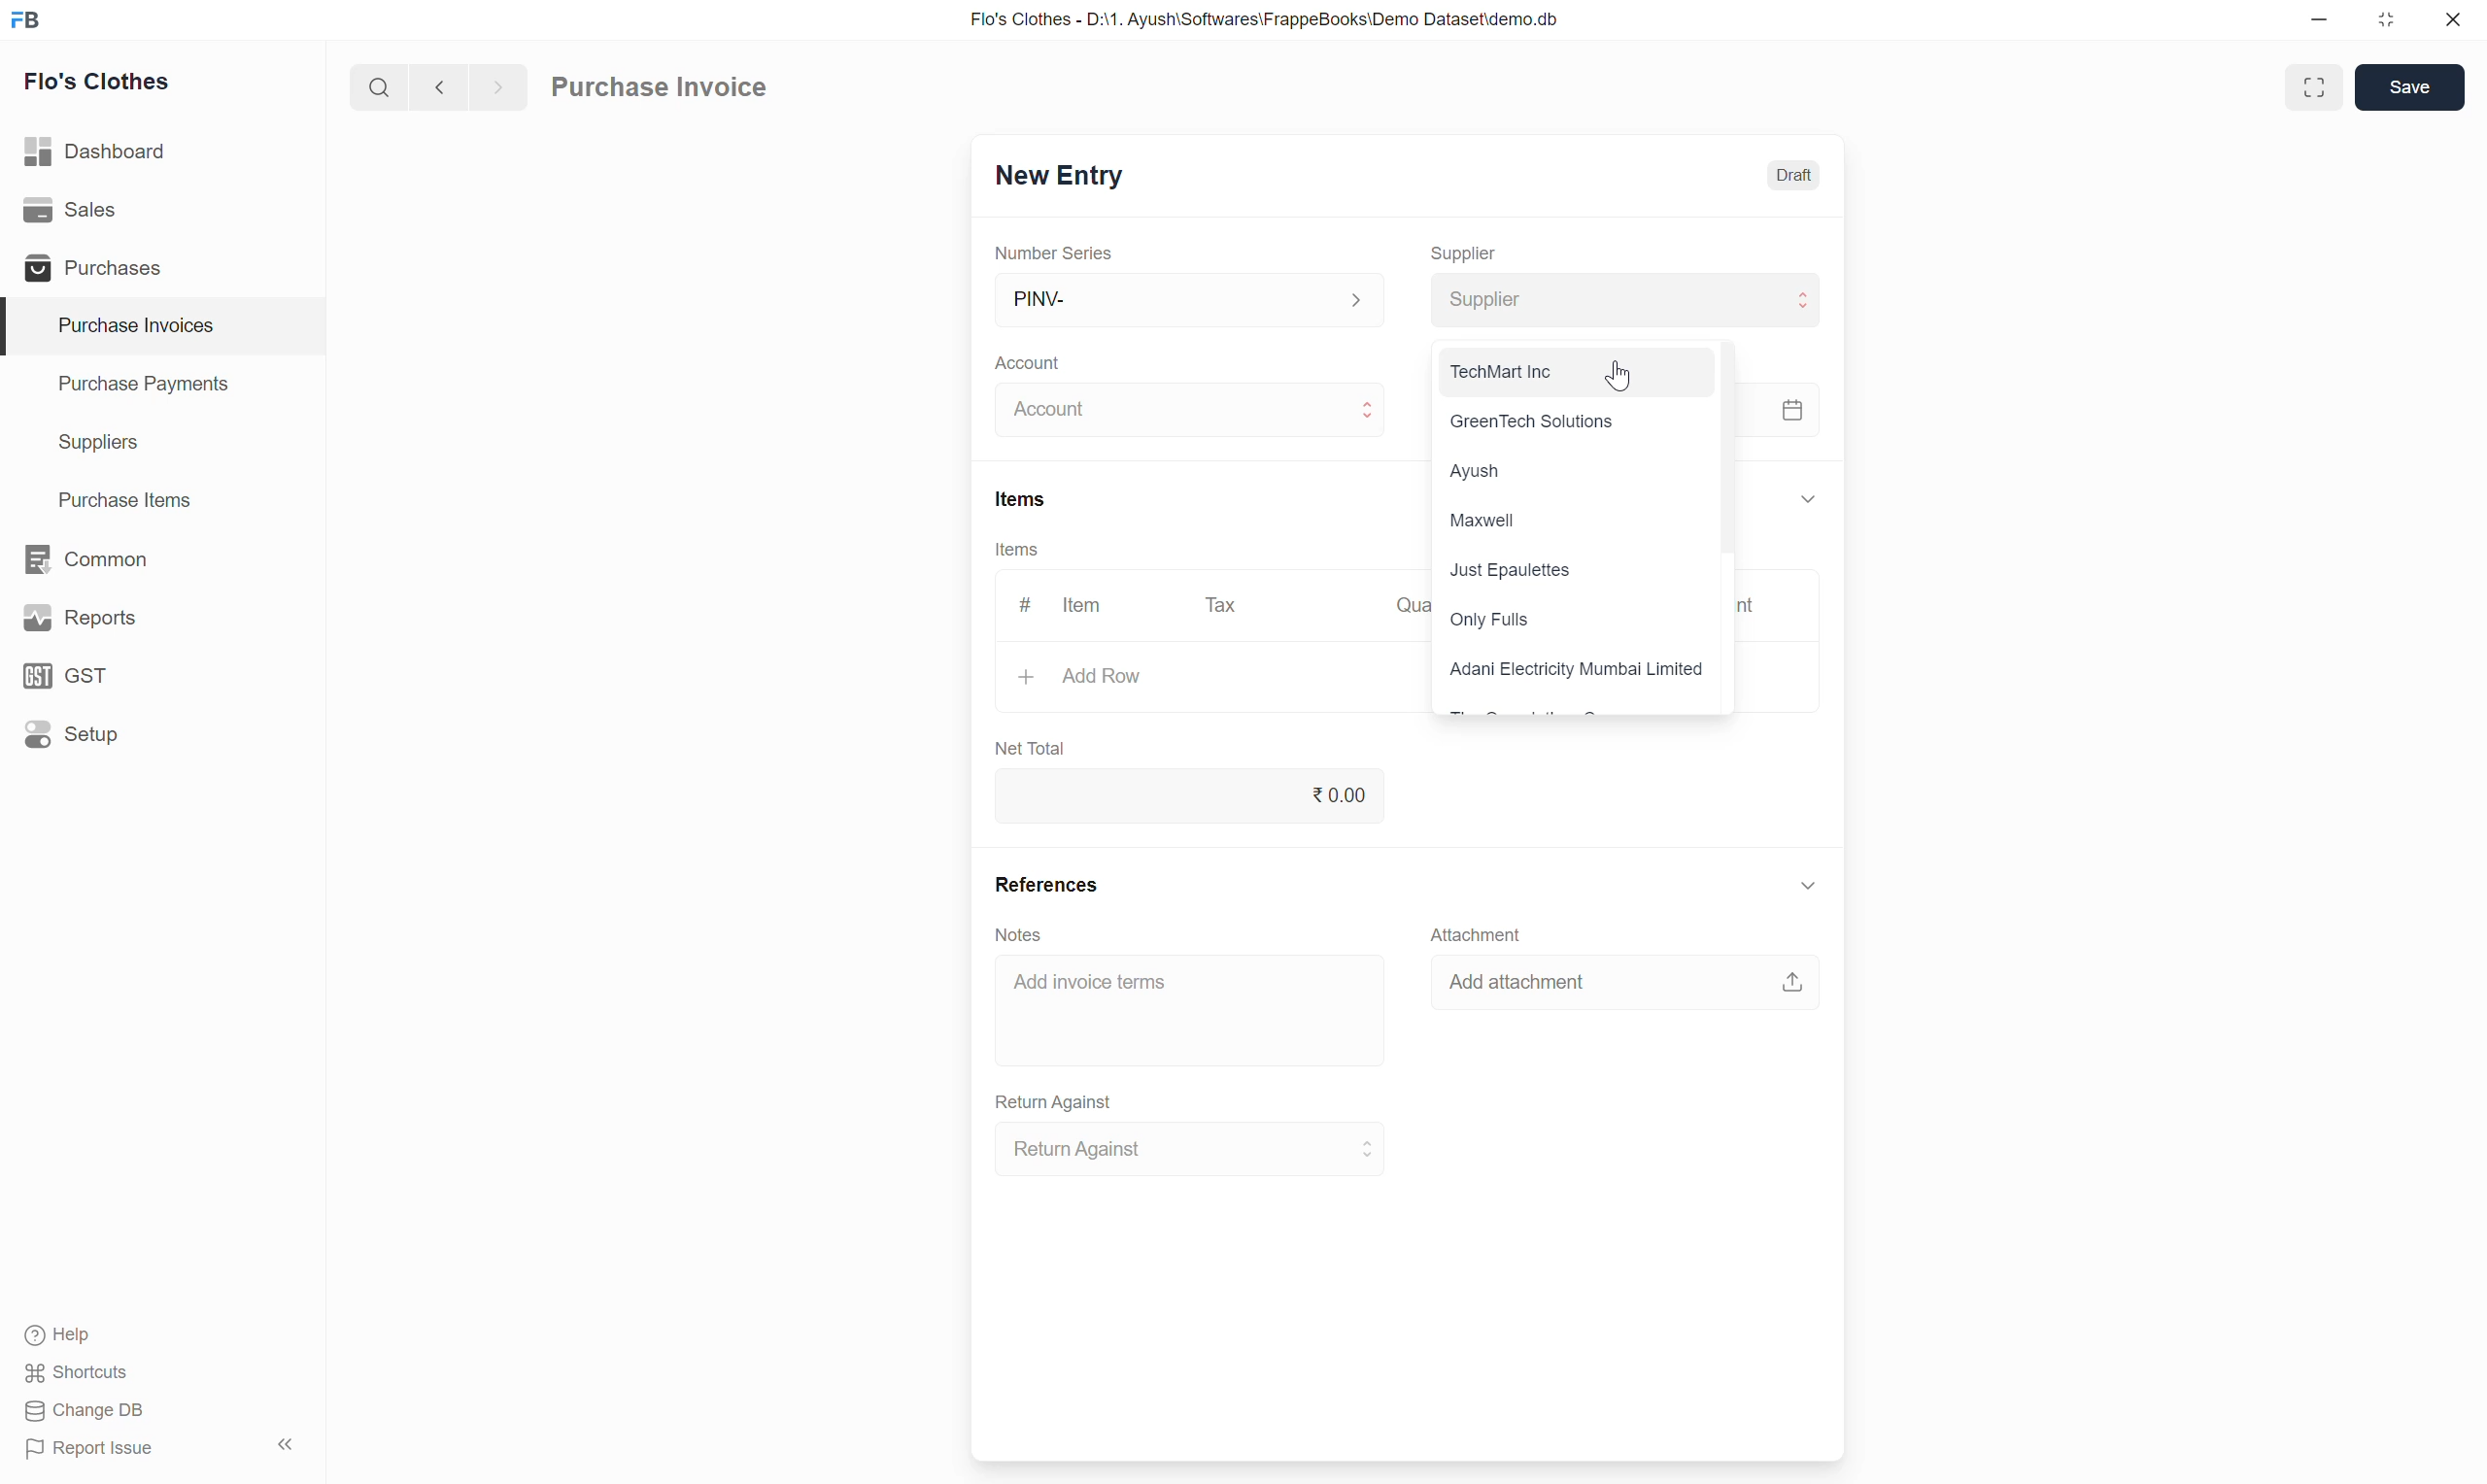  Describe the element at coordinates (1055, 1103) in the screenshot. I see `Return Against` at that location.